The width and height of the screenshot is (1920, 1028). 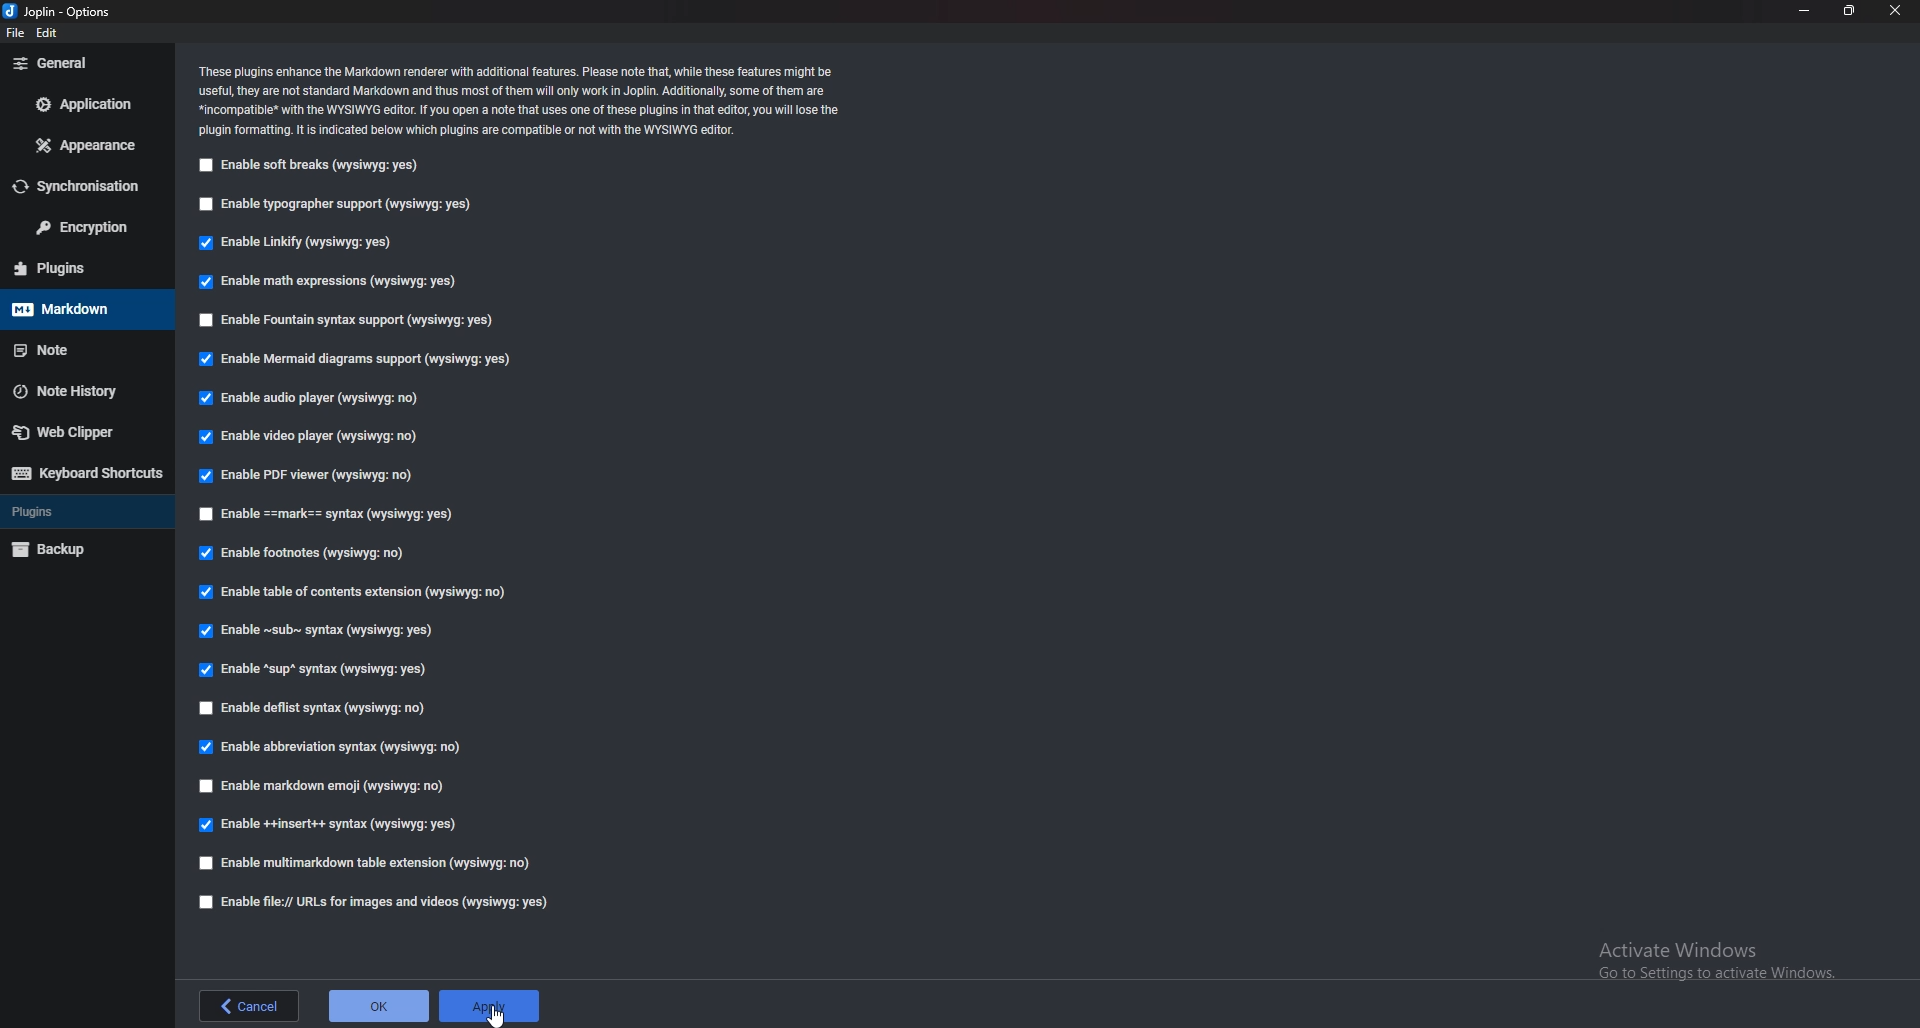 I want to click on Plugins, so click(x=78, y=268).